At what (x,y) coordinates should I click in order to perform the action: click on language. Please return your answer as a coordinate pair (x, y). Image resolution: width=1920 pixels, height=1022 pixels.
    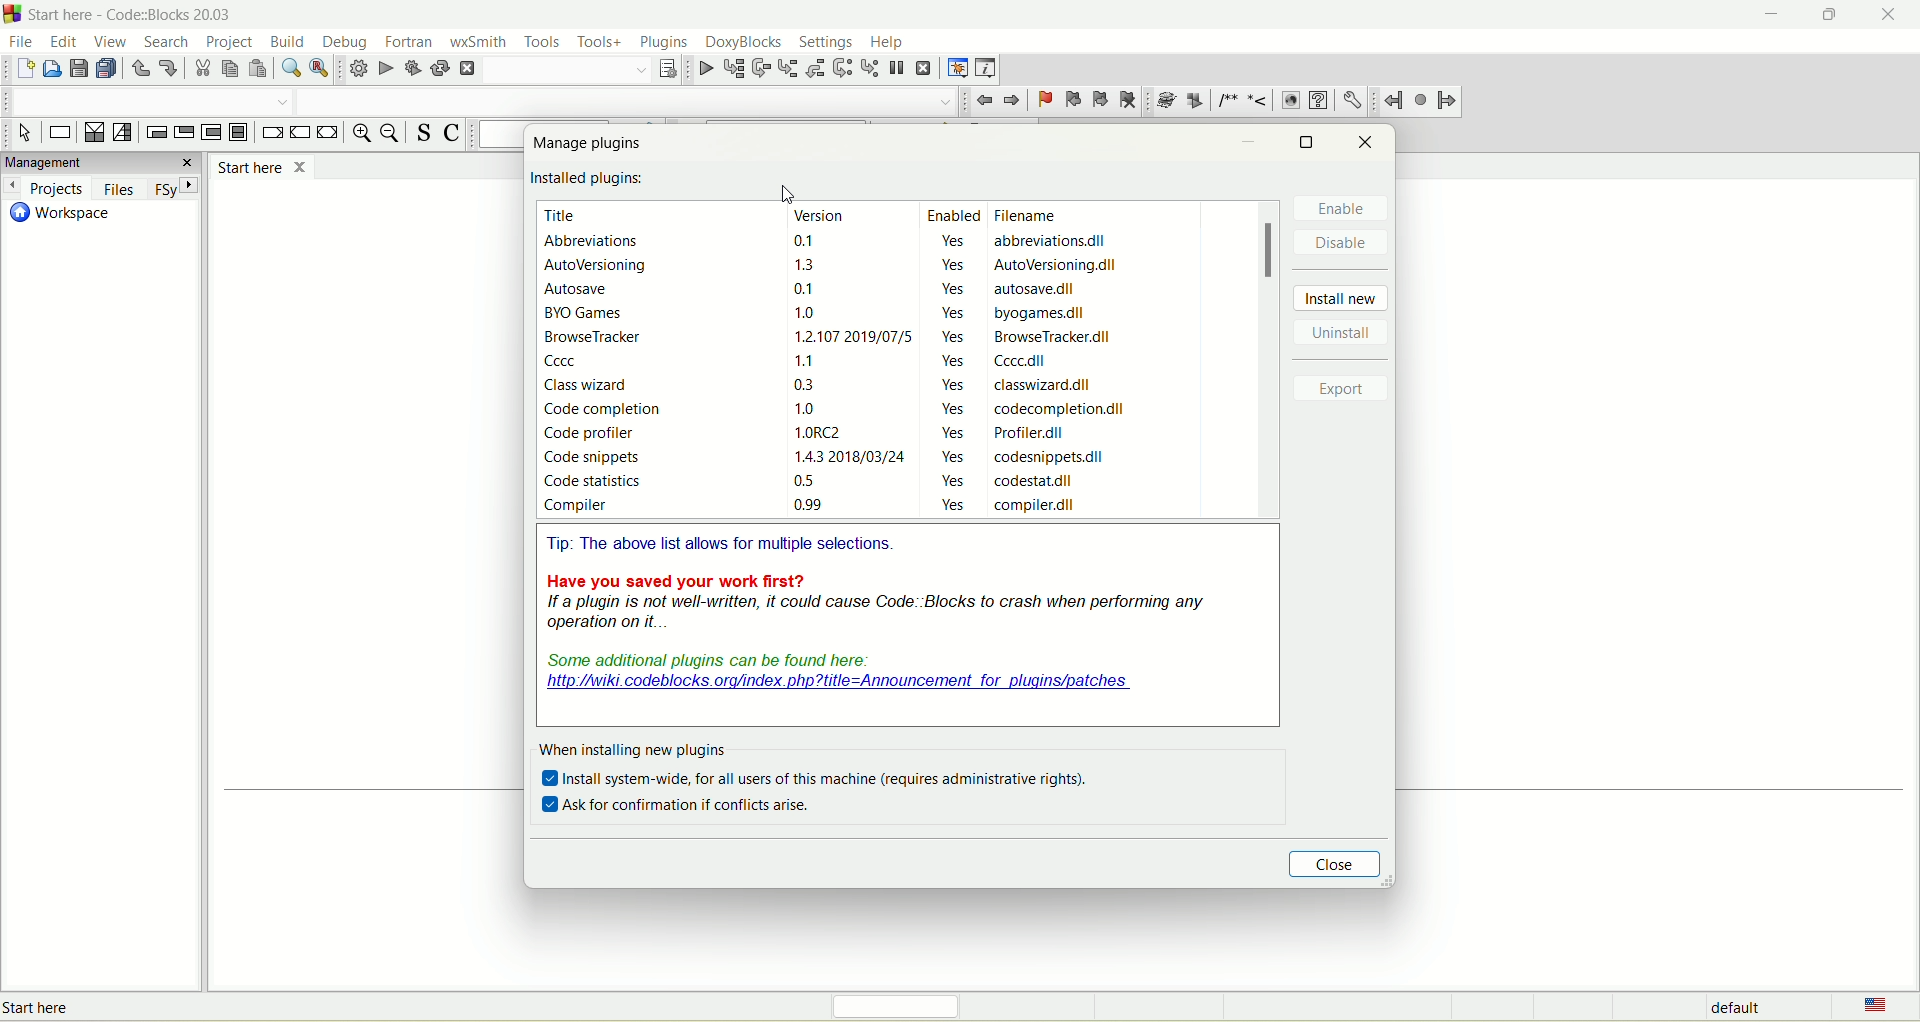
    Looking at the image, I should click on (1868, 1007).